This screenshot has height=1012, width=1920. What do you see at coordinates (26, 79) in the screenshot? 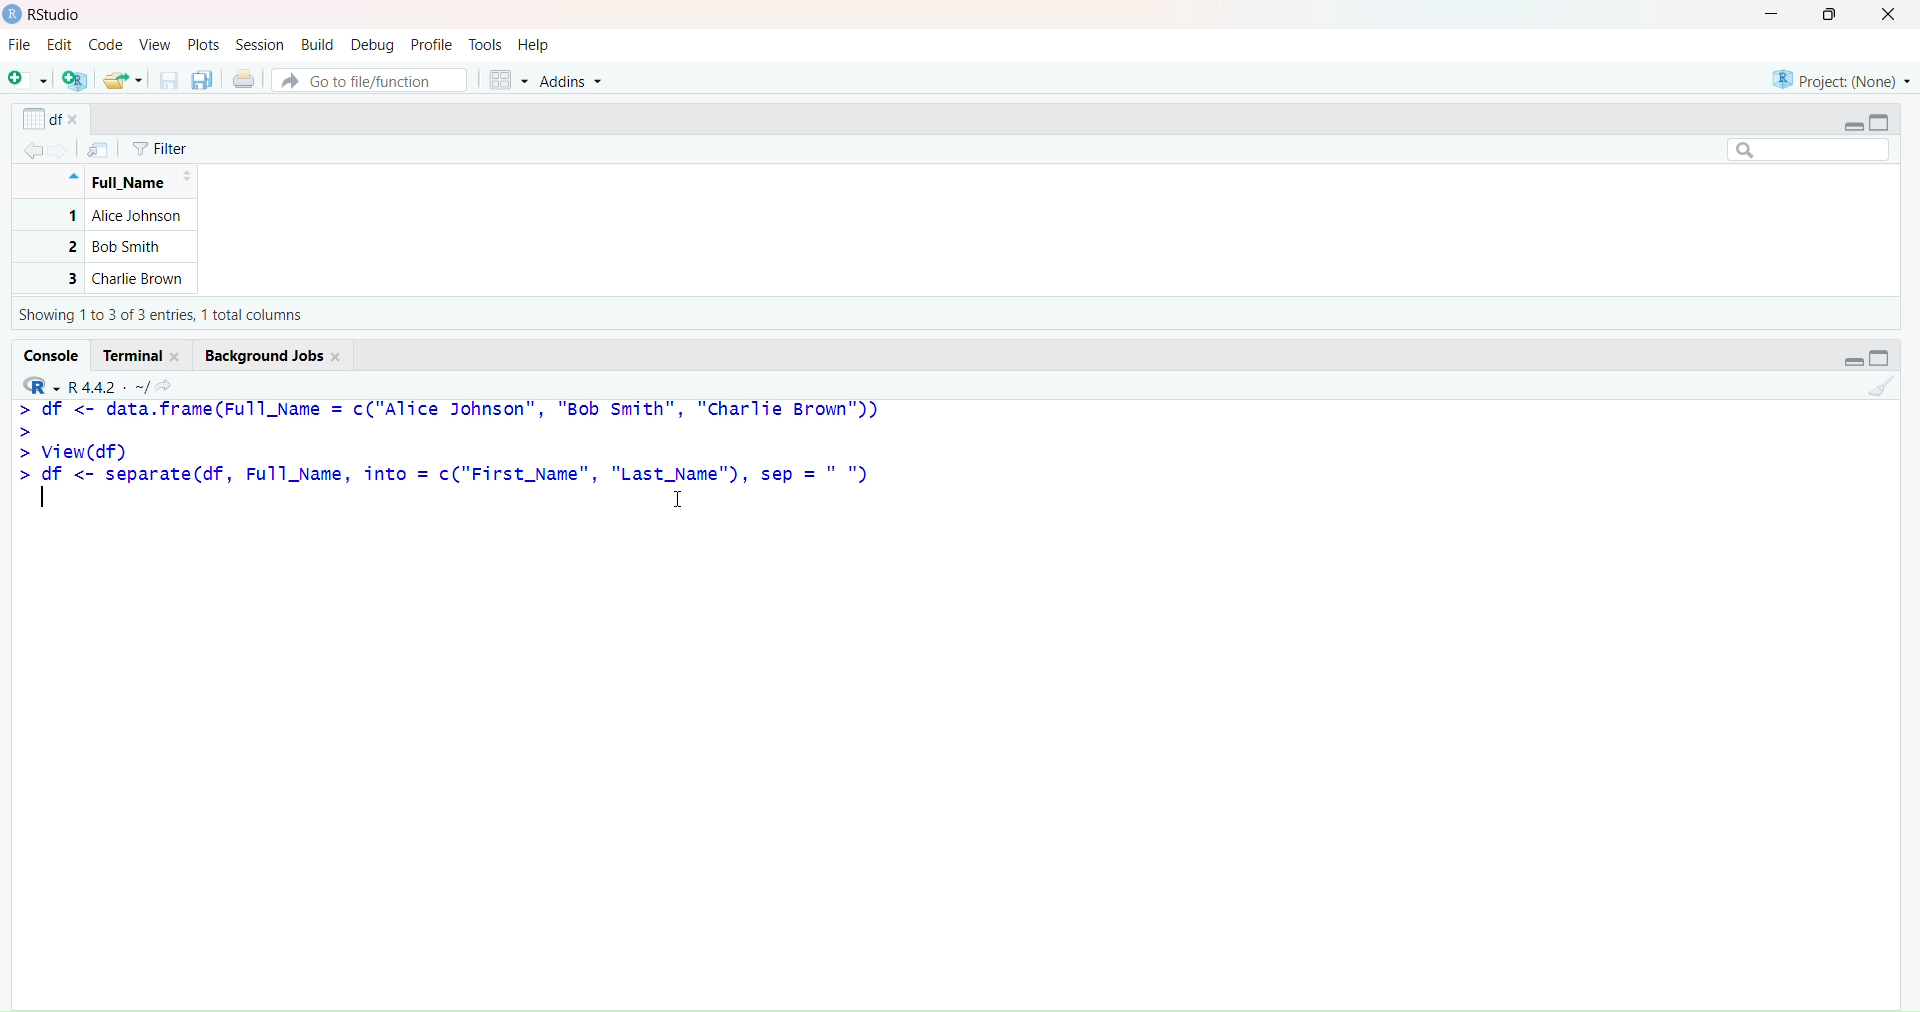
I see `New File` at bounding box center [26, 79].